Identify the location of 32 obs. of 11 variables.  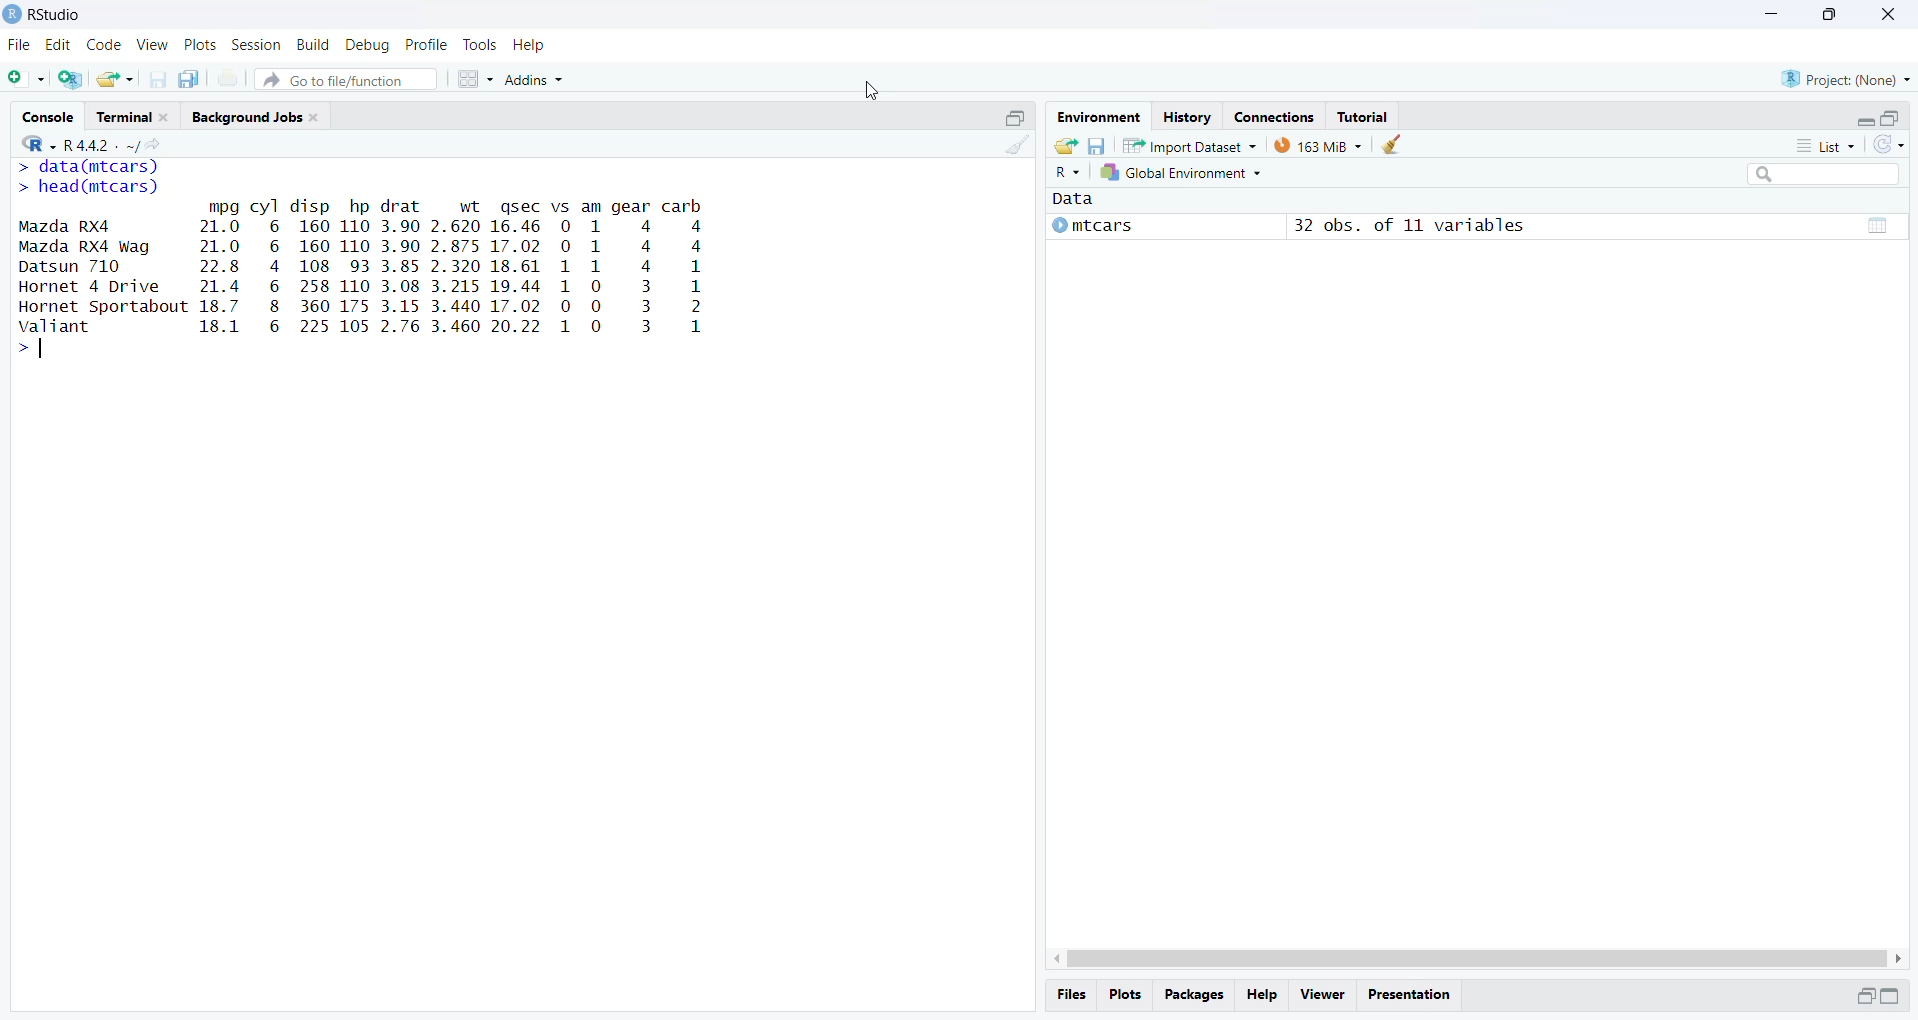
(1411, 226).